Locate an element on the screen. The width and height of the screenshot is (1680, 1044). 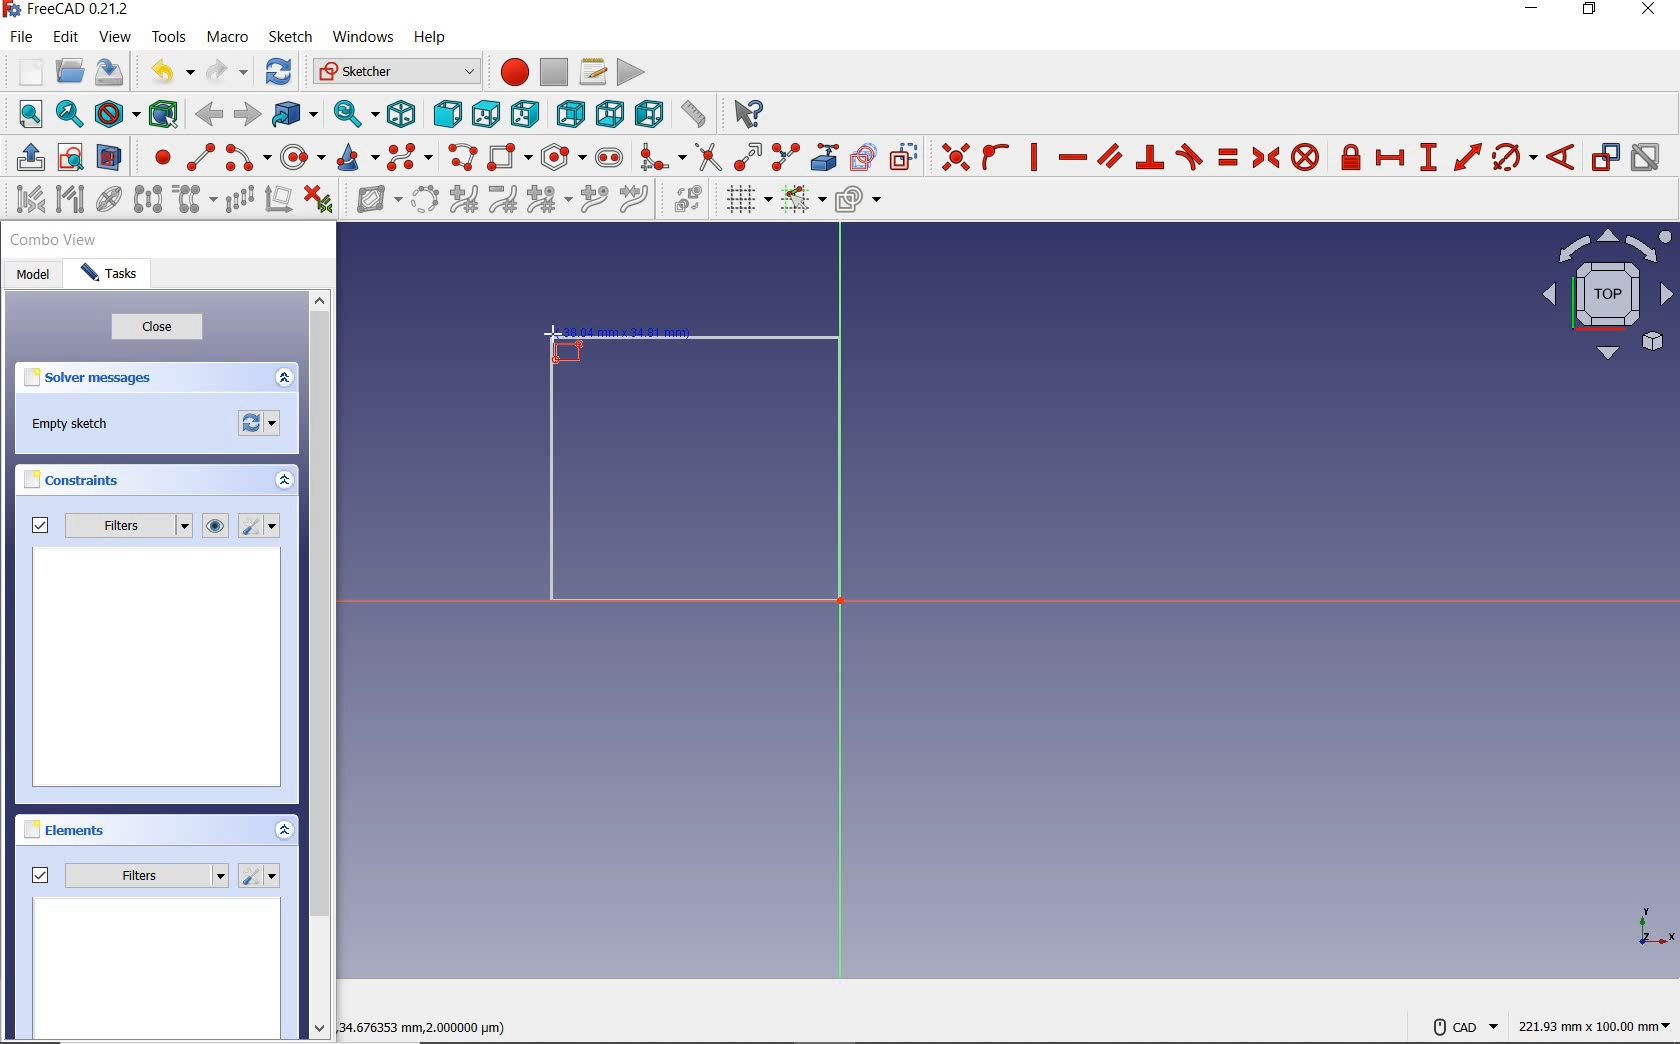
macro recording is located at coordinates (512, 72).